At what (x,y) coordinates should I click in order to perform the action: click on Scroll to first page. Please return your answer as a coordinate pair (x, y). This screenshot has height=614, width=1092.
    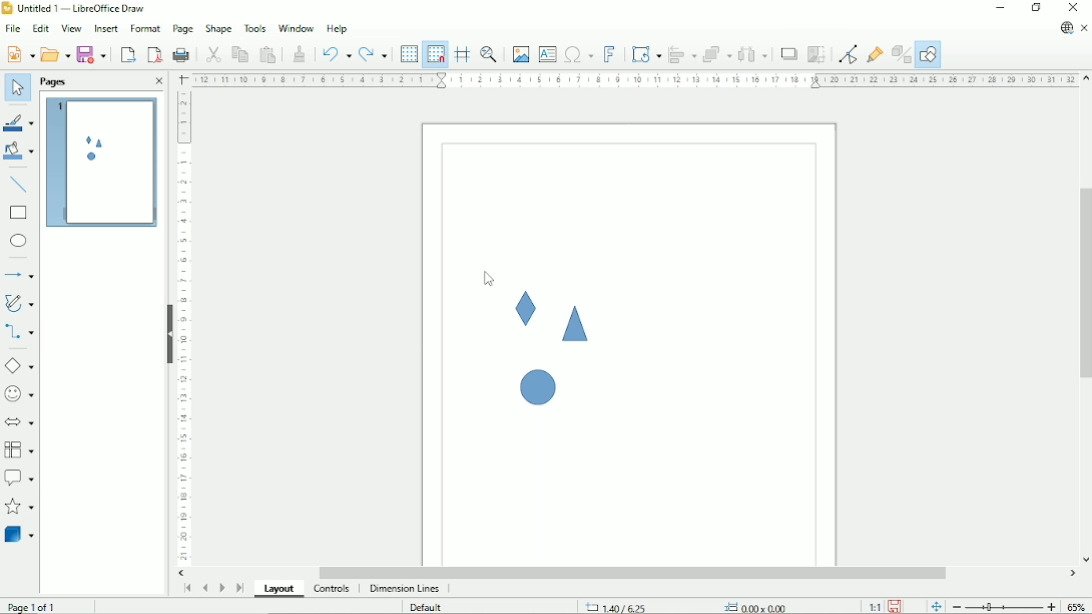
    Looking at the image, I should click on (186, 589).